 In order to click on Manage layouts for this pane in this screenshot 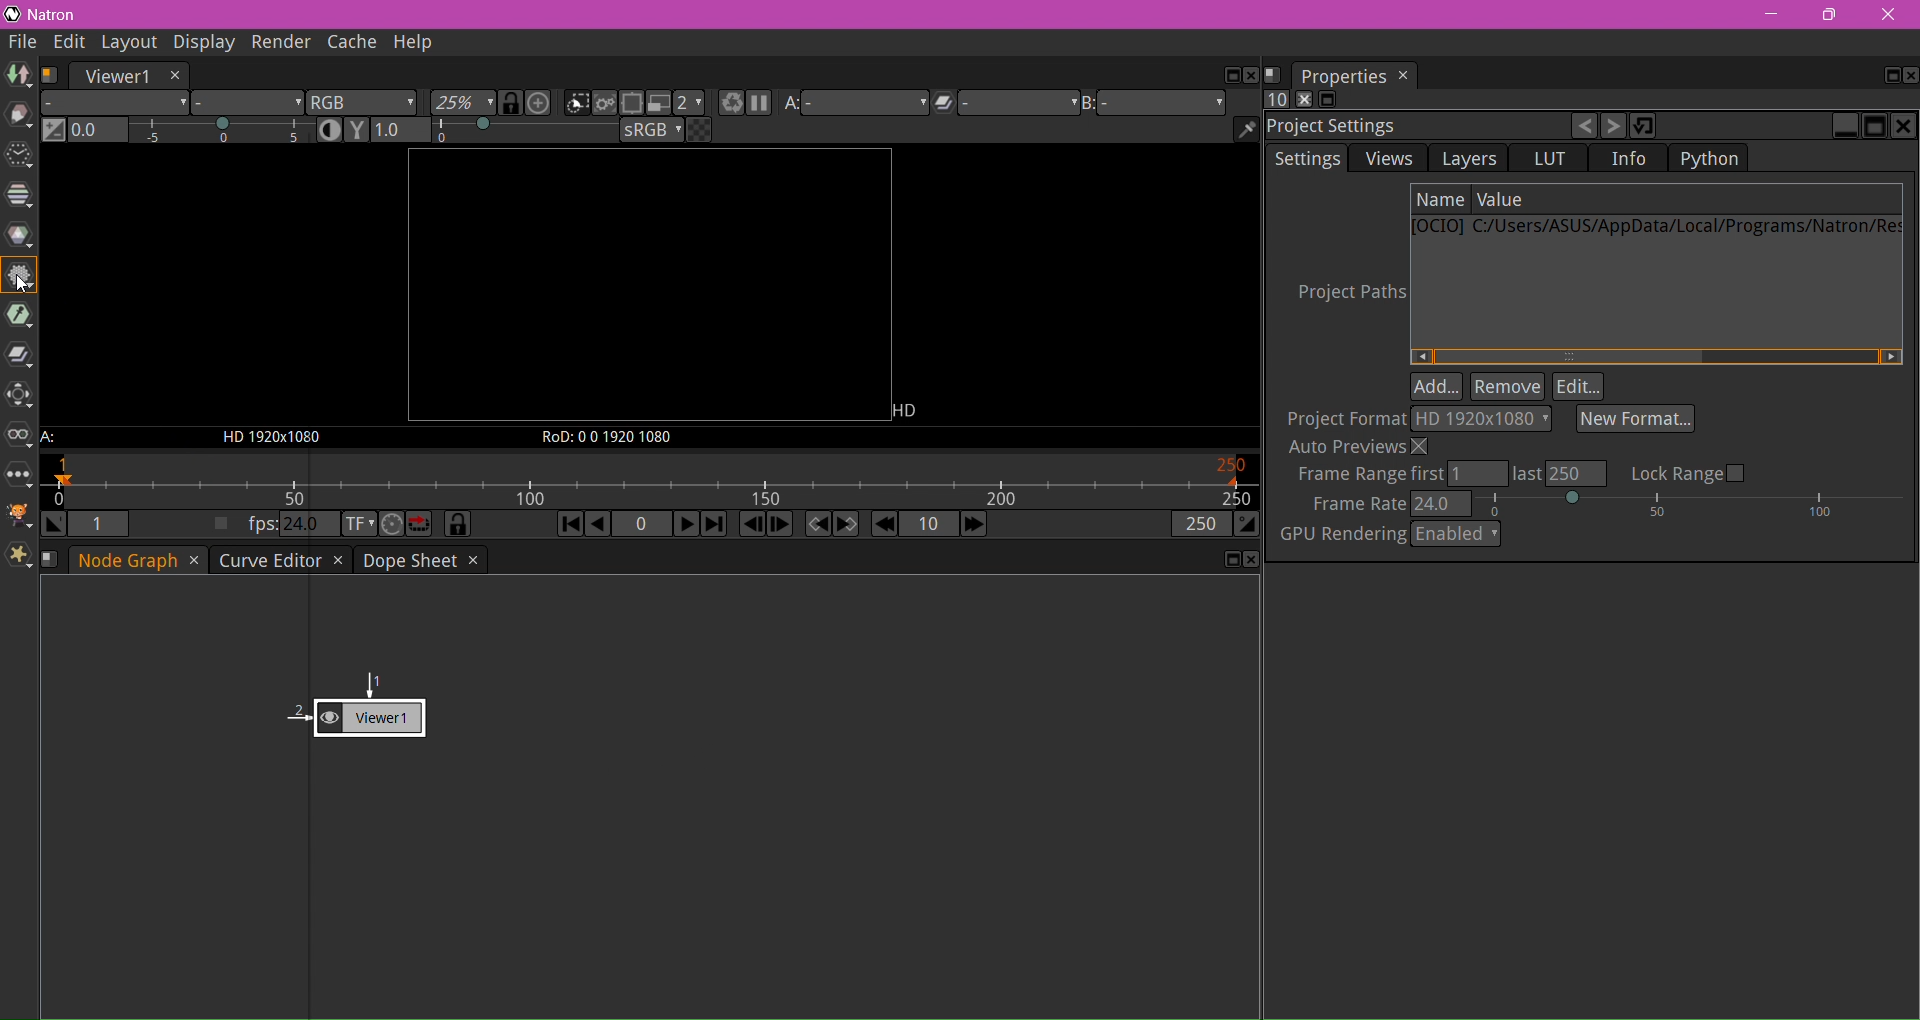, I will do `click(53, 558)`.